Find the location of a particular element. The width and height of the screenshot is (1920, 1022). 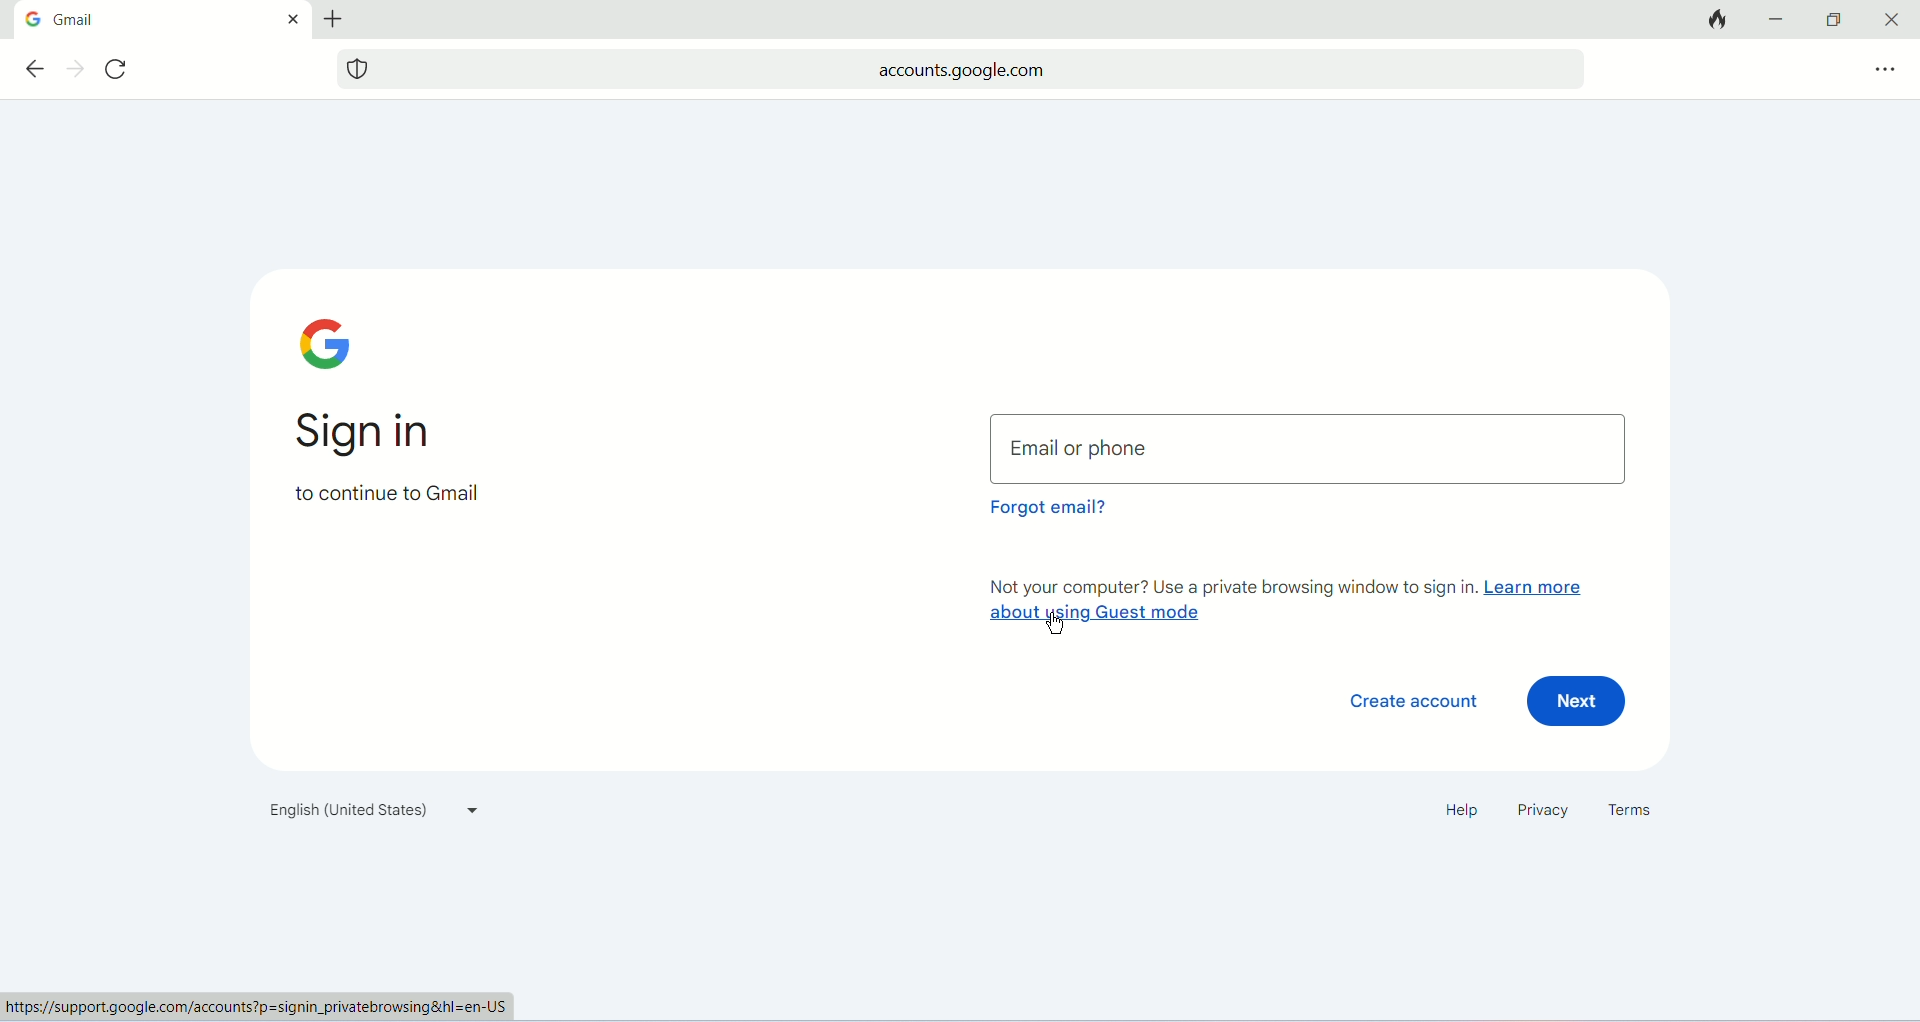

to continue to gmail is located at coordinates (386, 501).